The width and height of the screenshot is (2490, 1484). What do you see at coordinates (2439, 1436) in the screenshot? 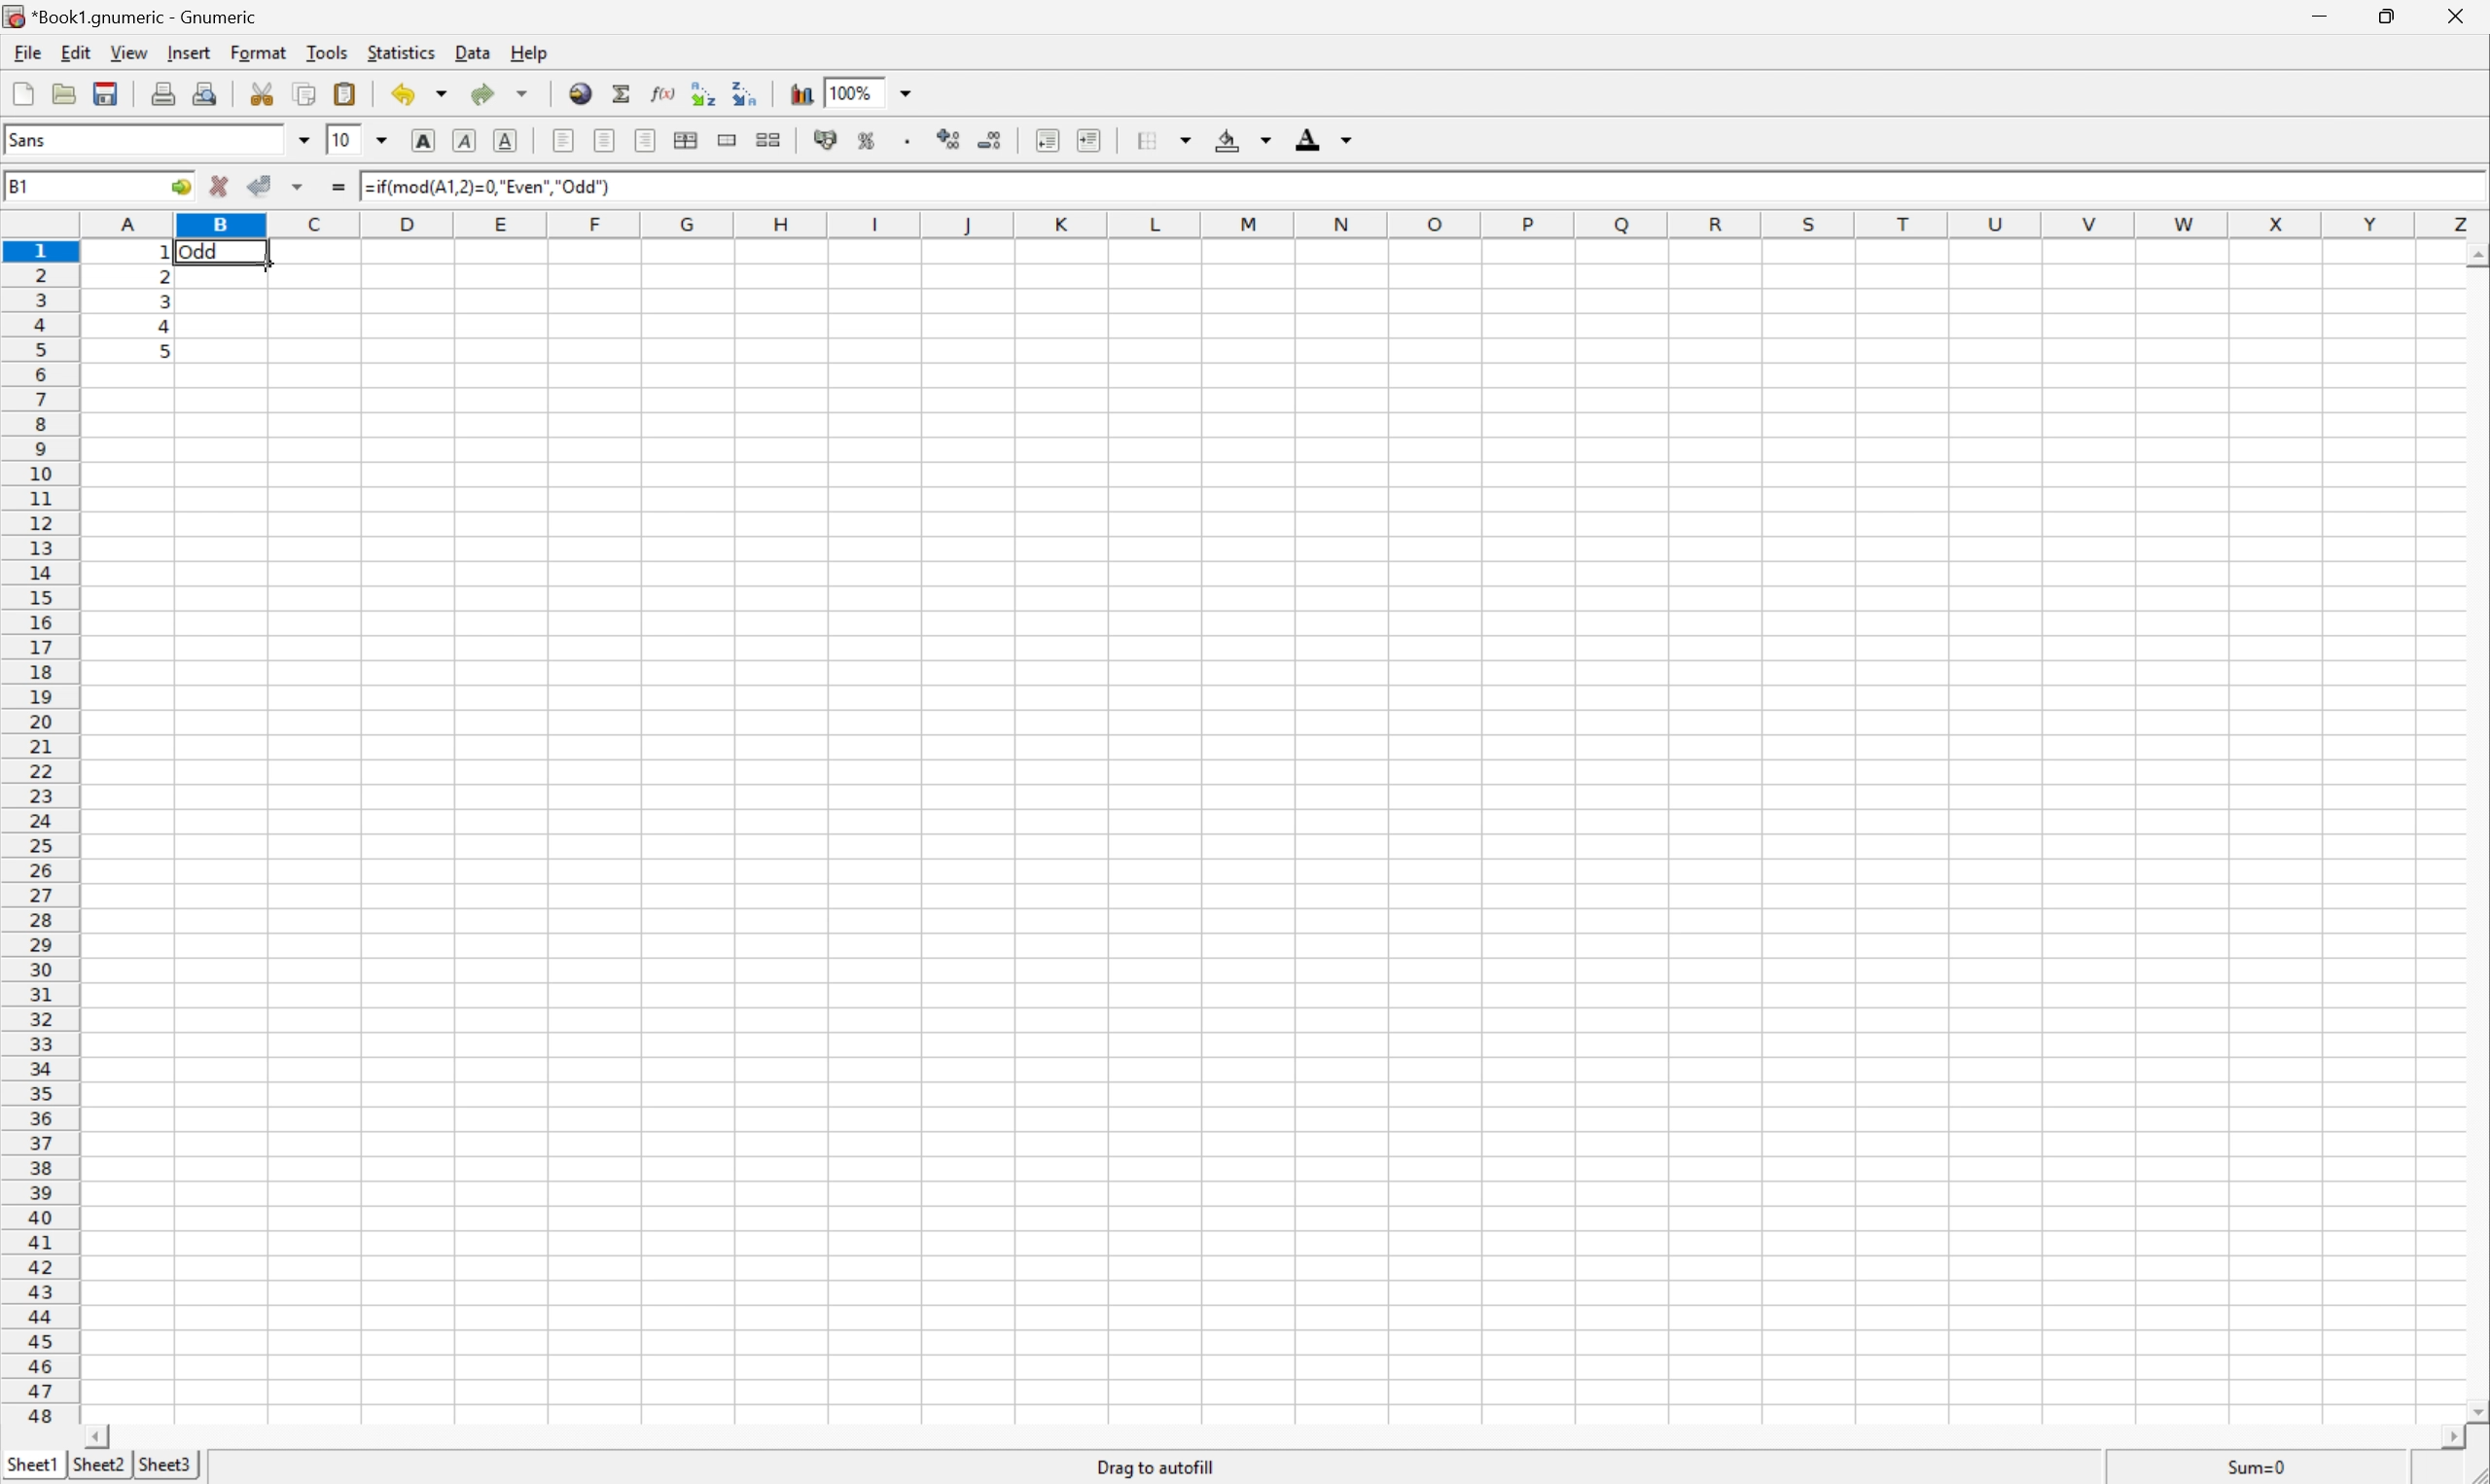
I see `Scroll Right` at bounding box center [2439, 1436].